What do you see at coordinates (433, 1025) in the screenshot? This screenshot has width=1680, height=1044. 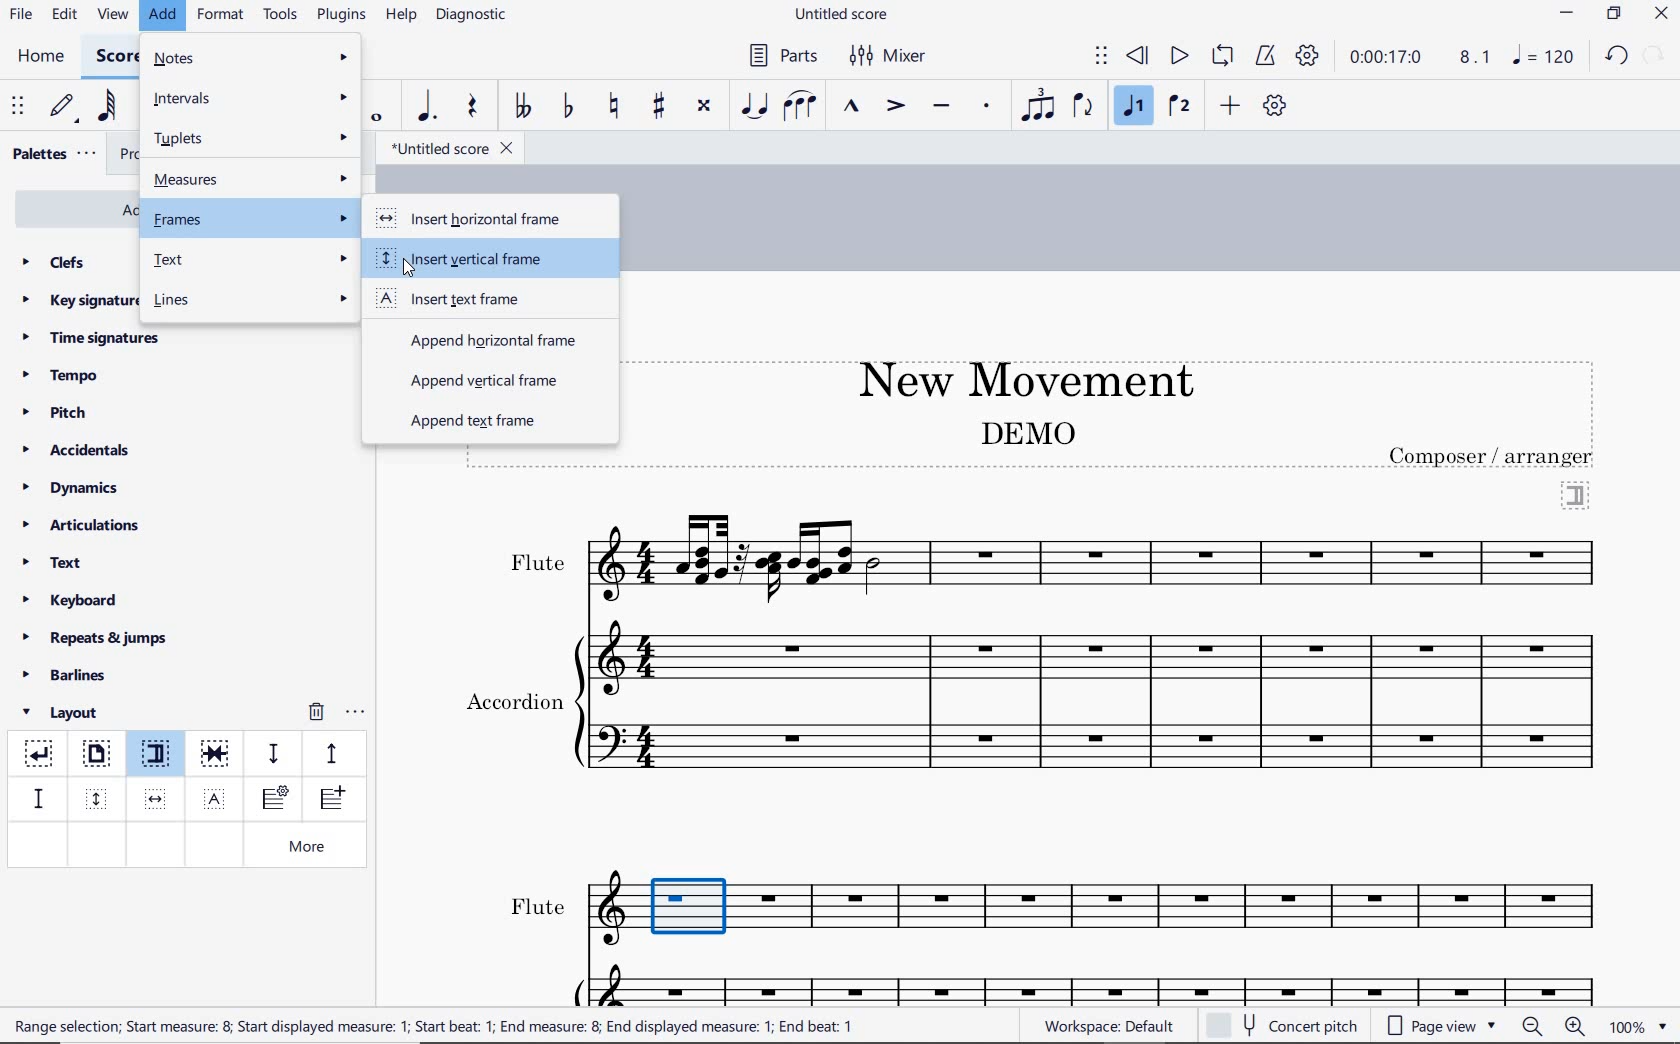 I see `text` at bounding box center [433, 1025].